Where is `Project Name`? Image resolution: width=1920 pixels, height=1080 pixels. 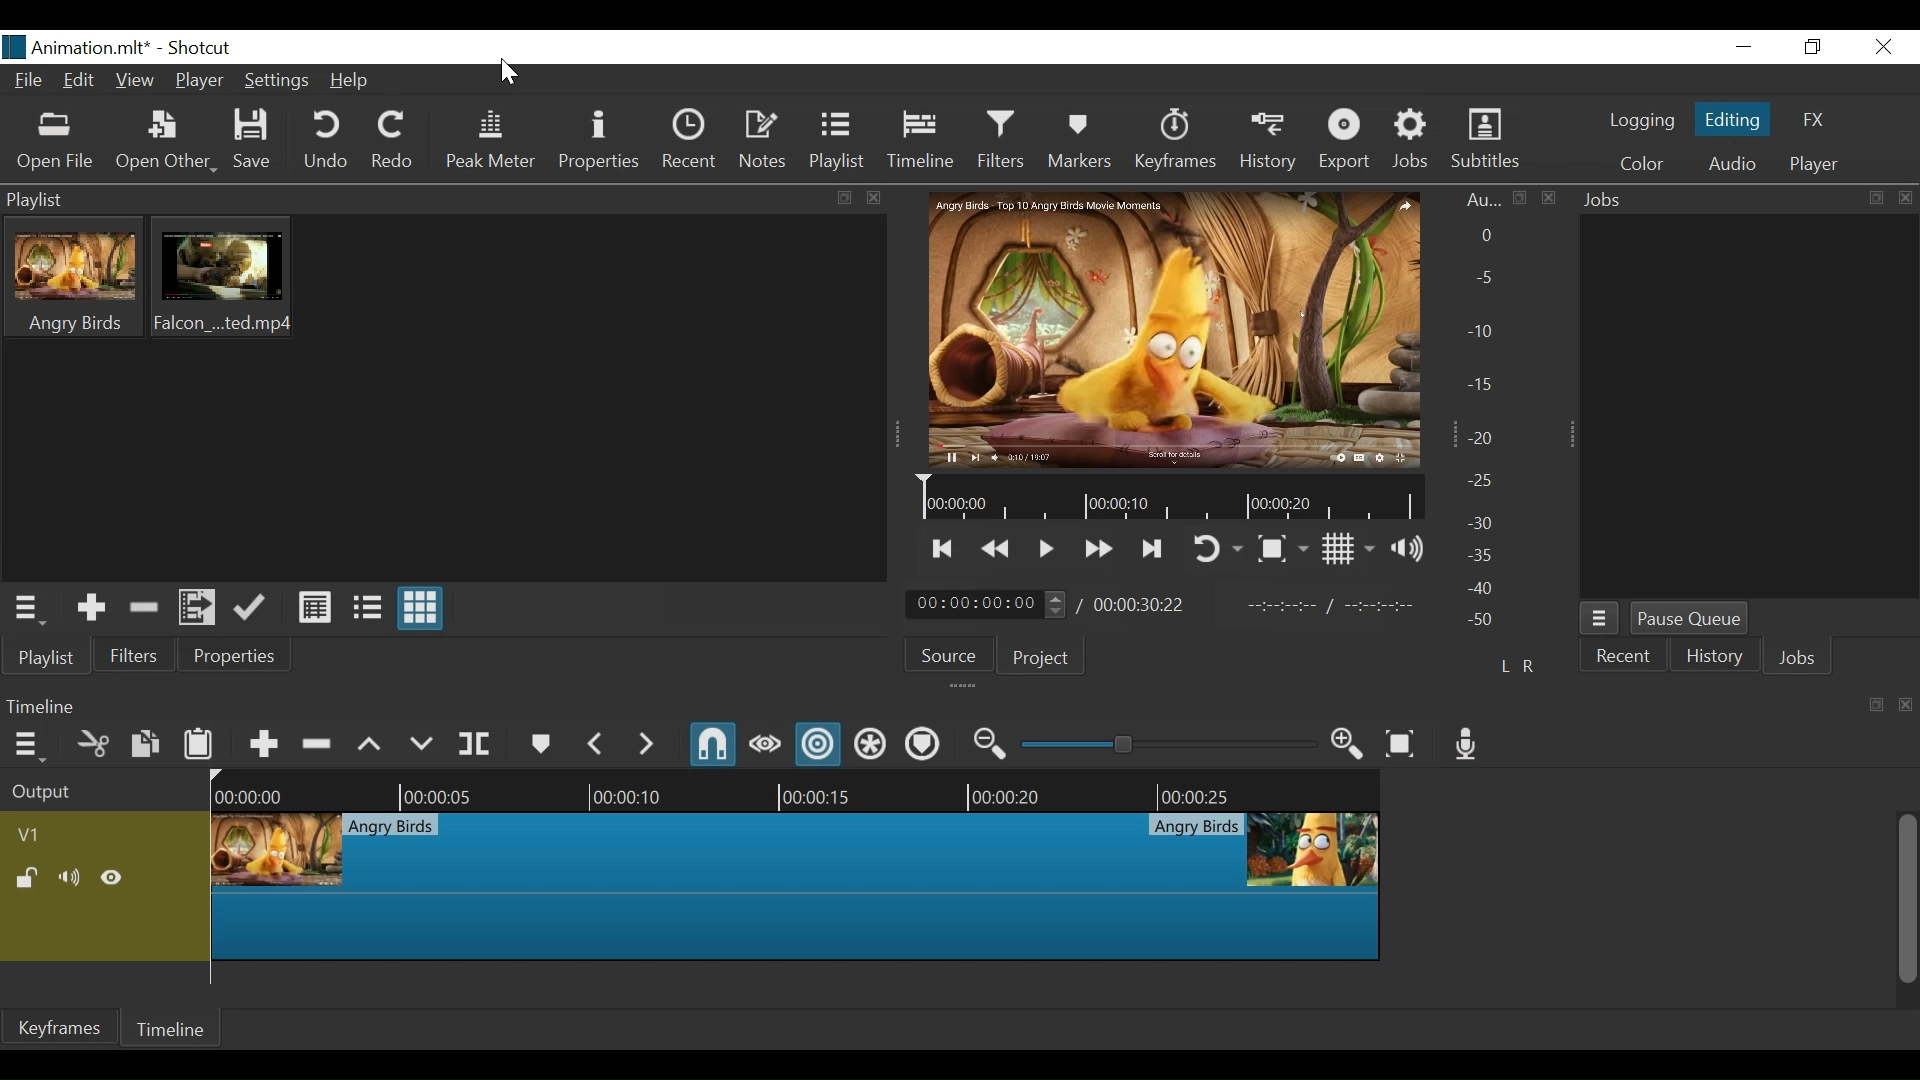
Project Name is located at coordinates (94, 50).